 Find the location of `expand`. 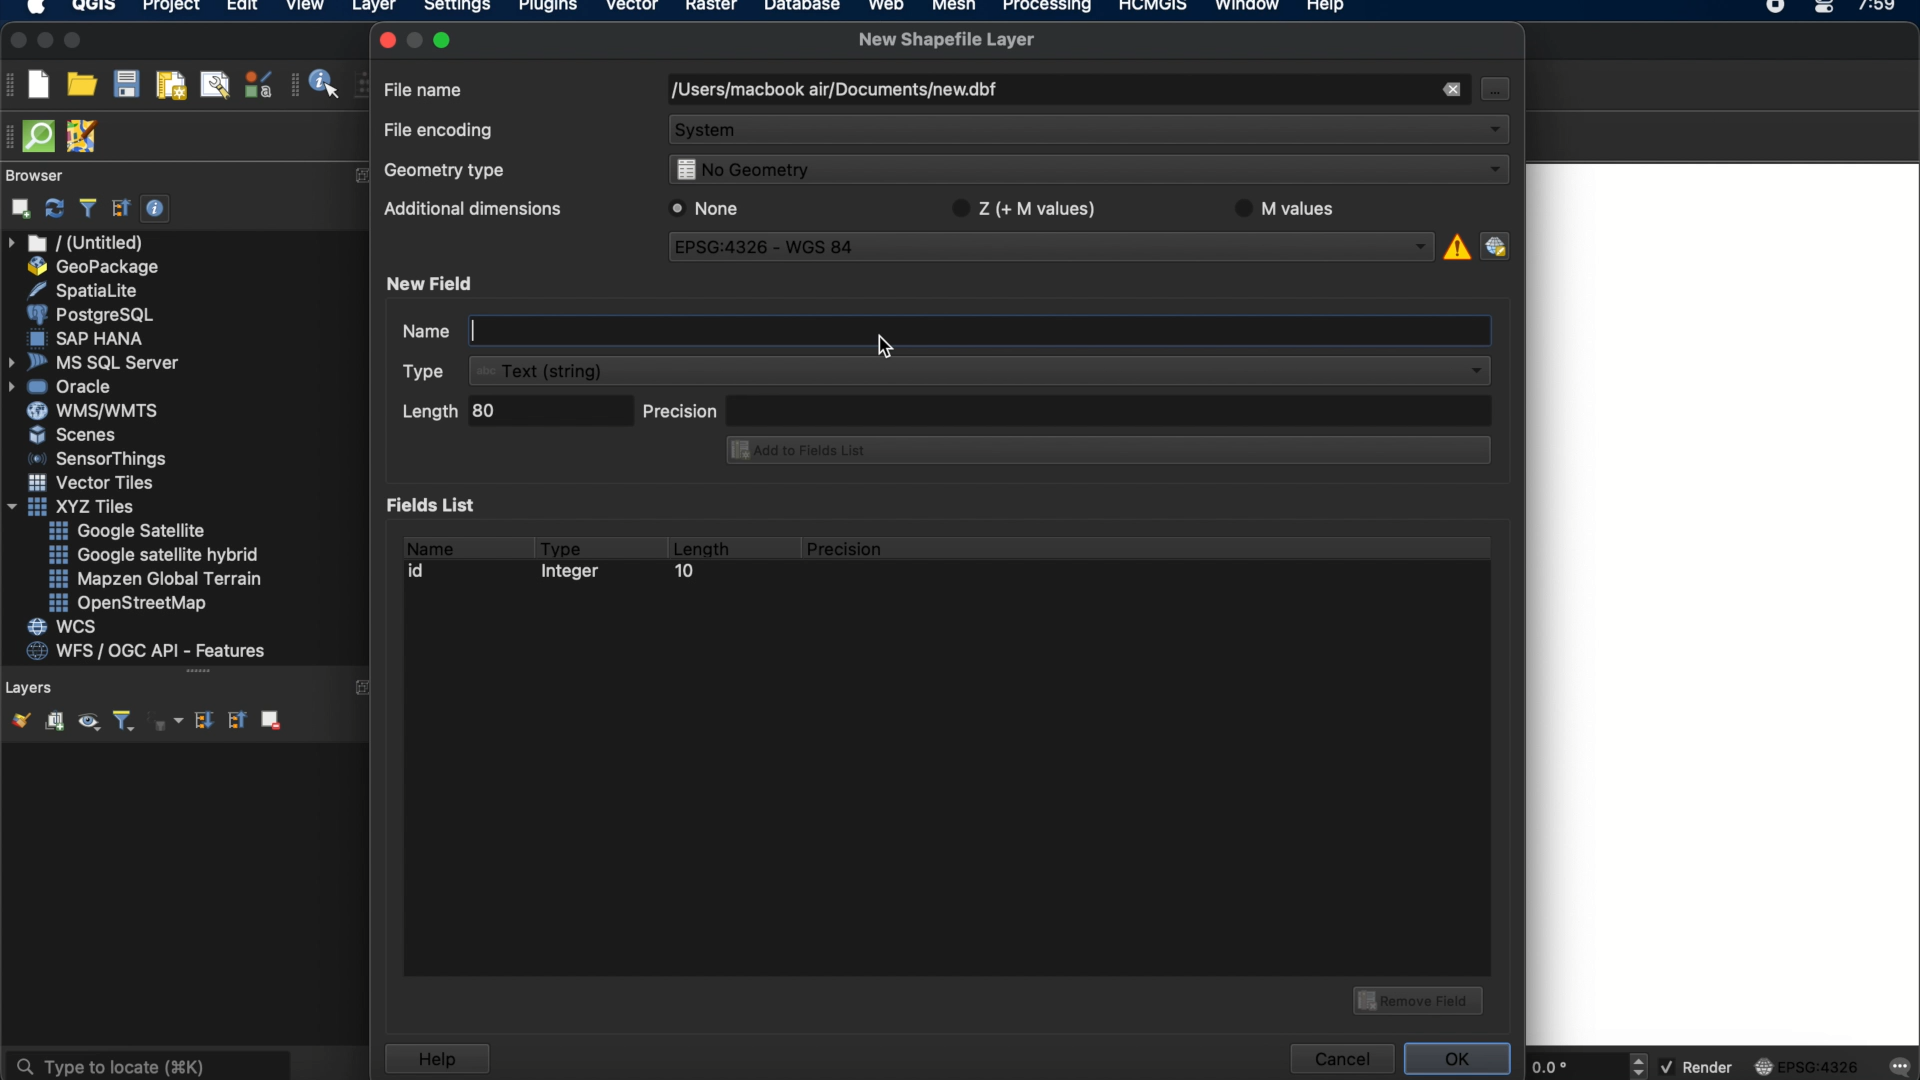

expand is located at coordinates (365, 690).